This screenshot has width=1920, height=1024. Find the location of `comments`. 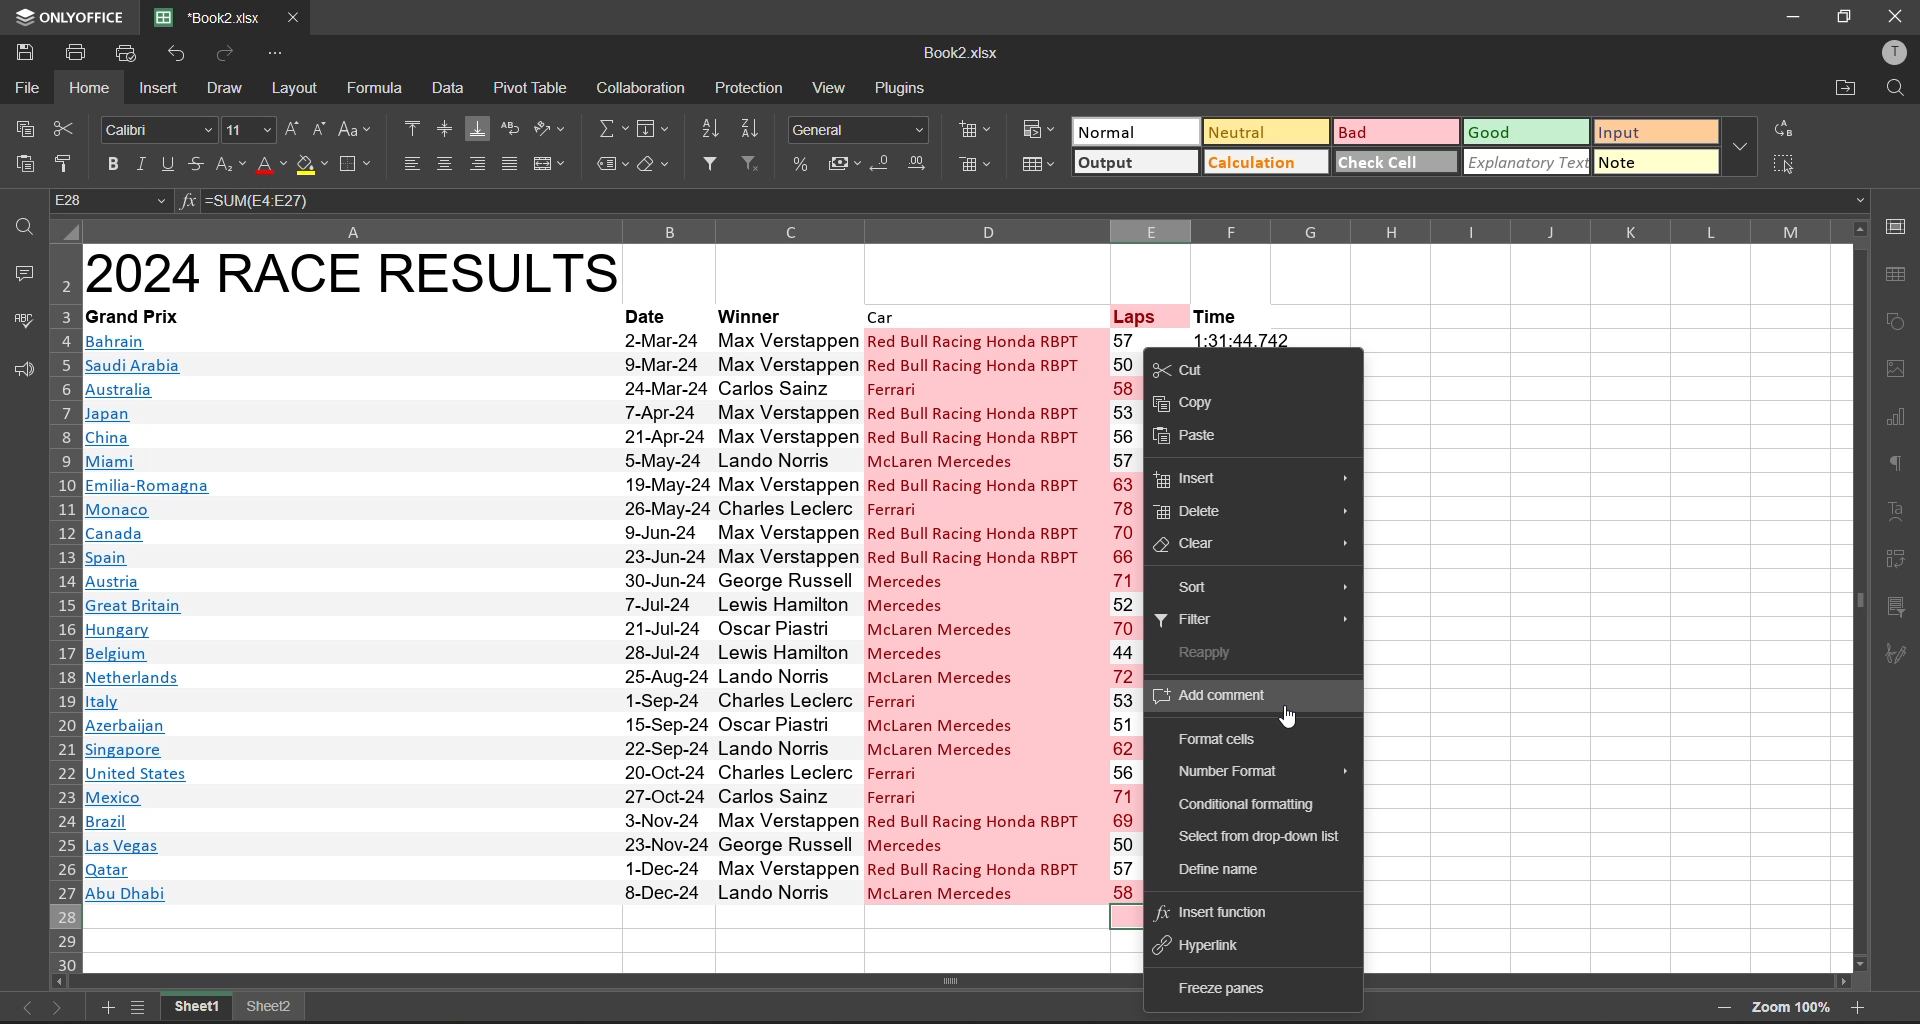

comments is located at coordinates (23, 275).